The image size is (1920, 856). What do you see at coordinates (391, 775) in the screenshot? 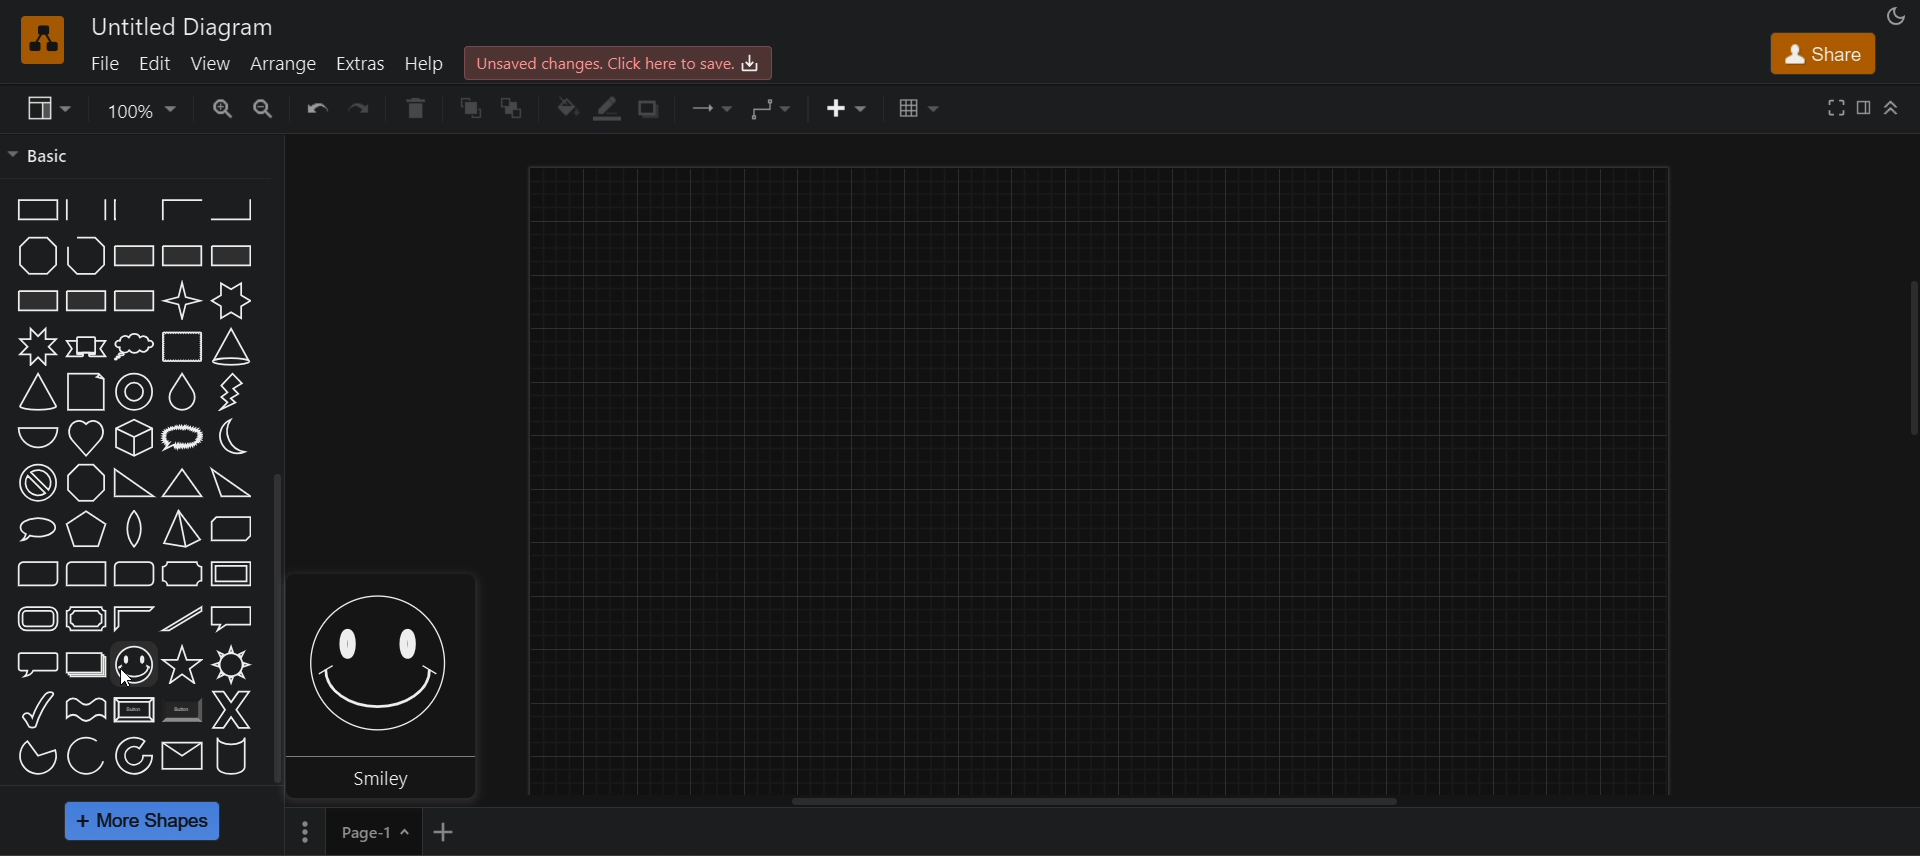
I see `smiley (text info)` at bounding box center [391, 775].